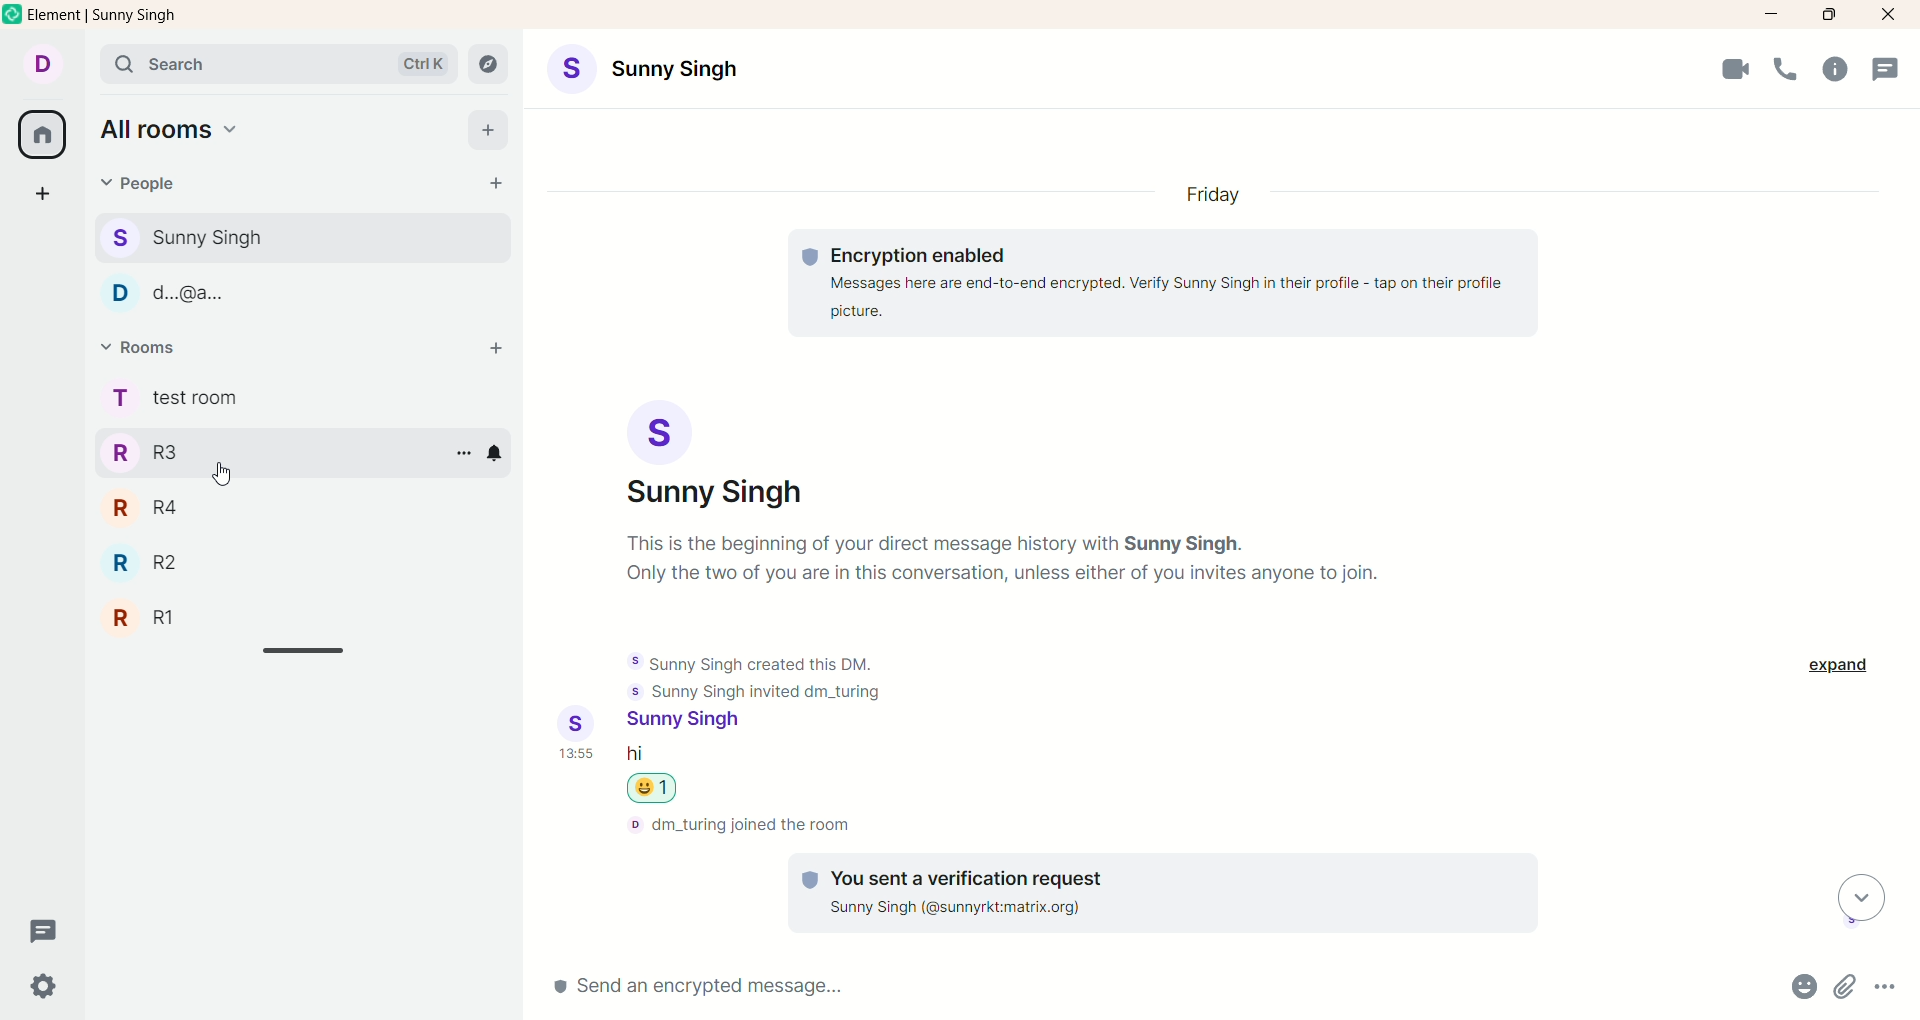 The width and height of the screenshot is (1920, 1020). Describe the element at coordinates (709, 455) in the screenshot. I see `account` at that location.